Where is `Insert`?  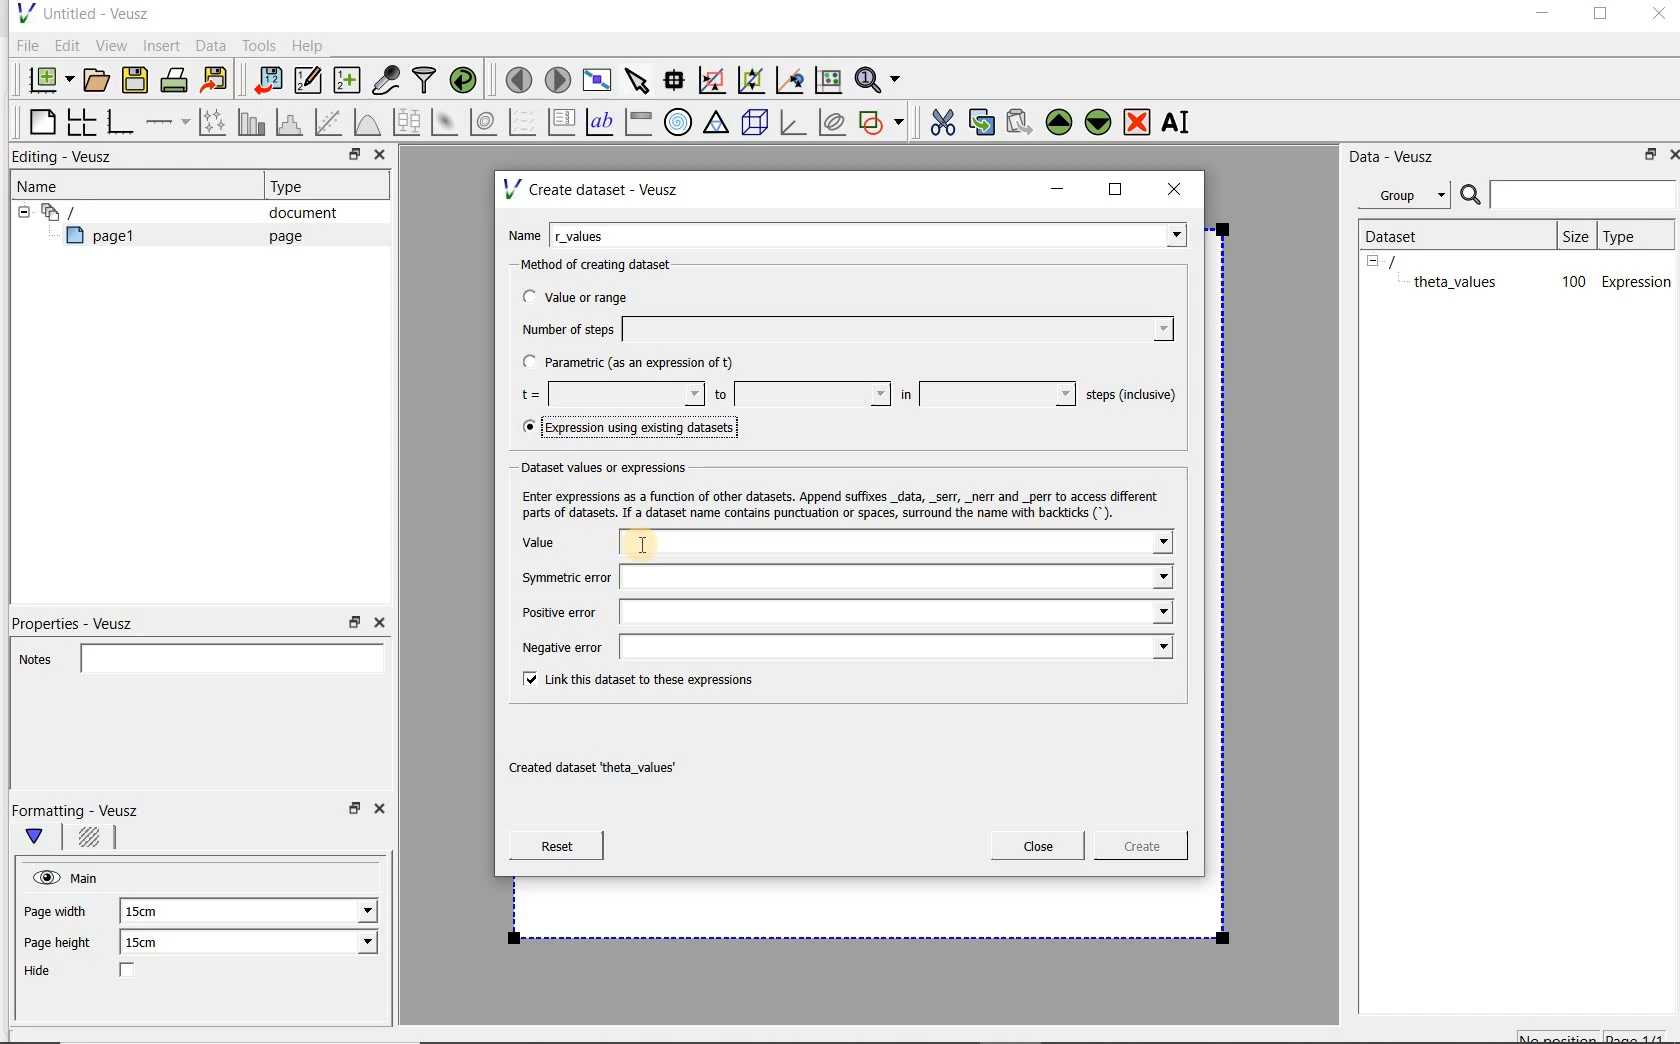
Insert is located at coordinates (164, 45).